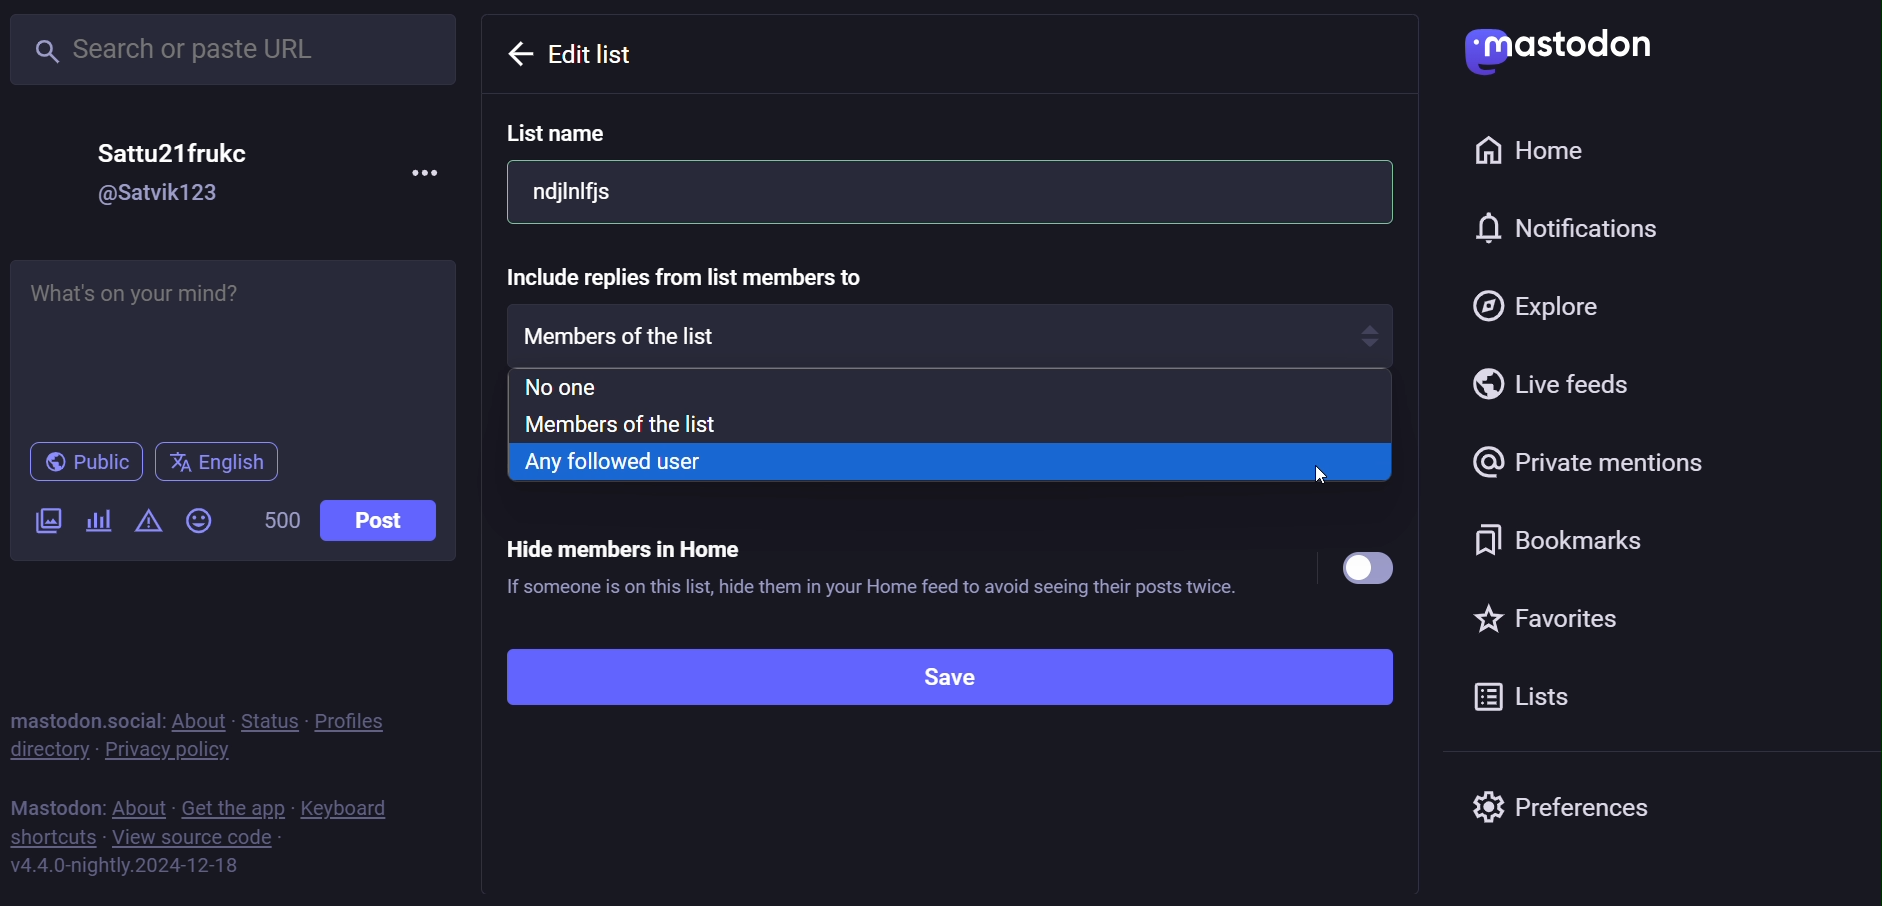 The image size is (1882, 906). I want to click on Sattu21frukc, so click(173, 148).